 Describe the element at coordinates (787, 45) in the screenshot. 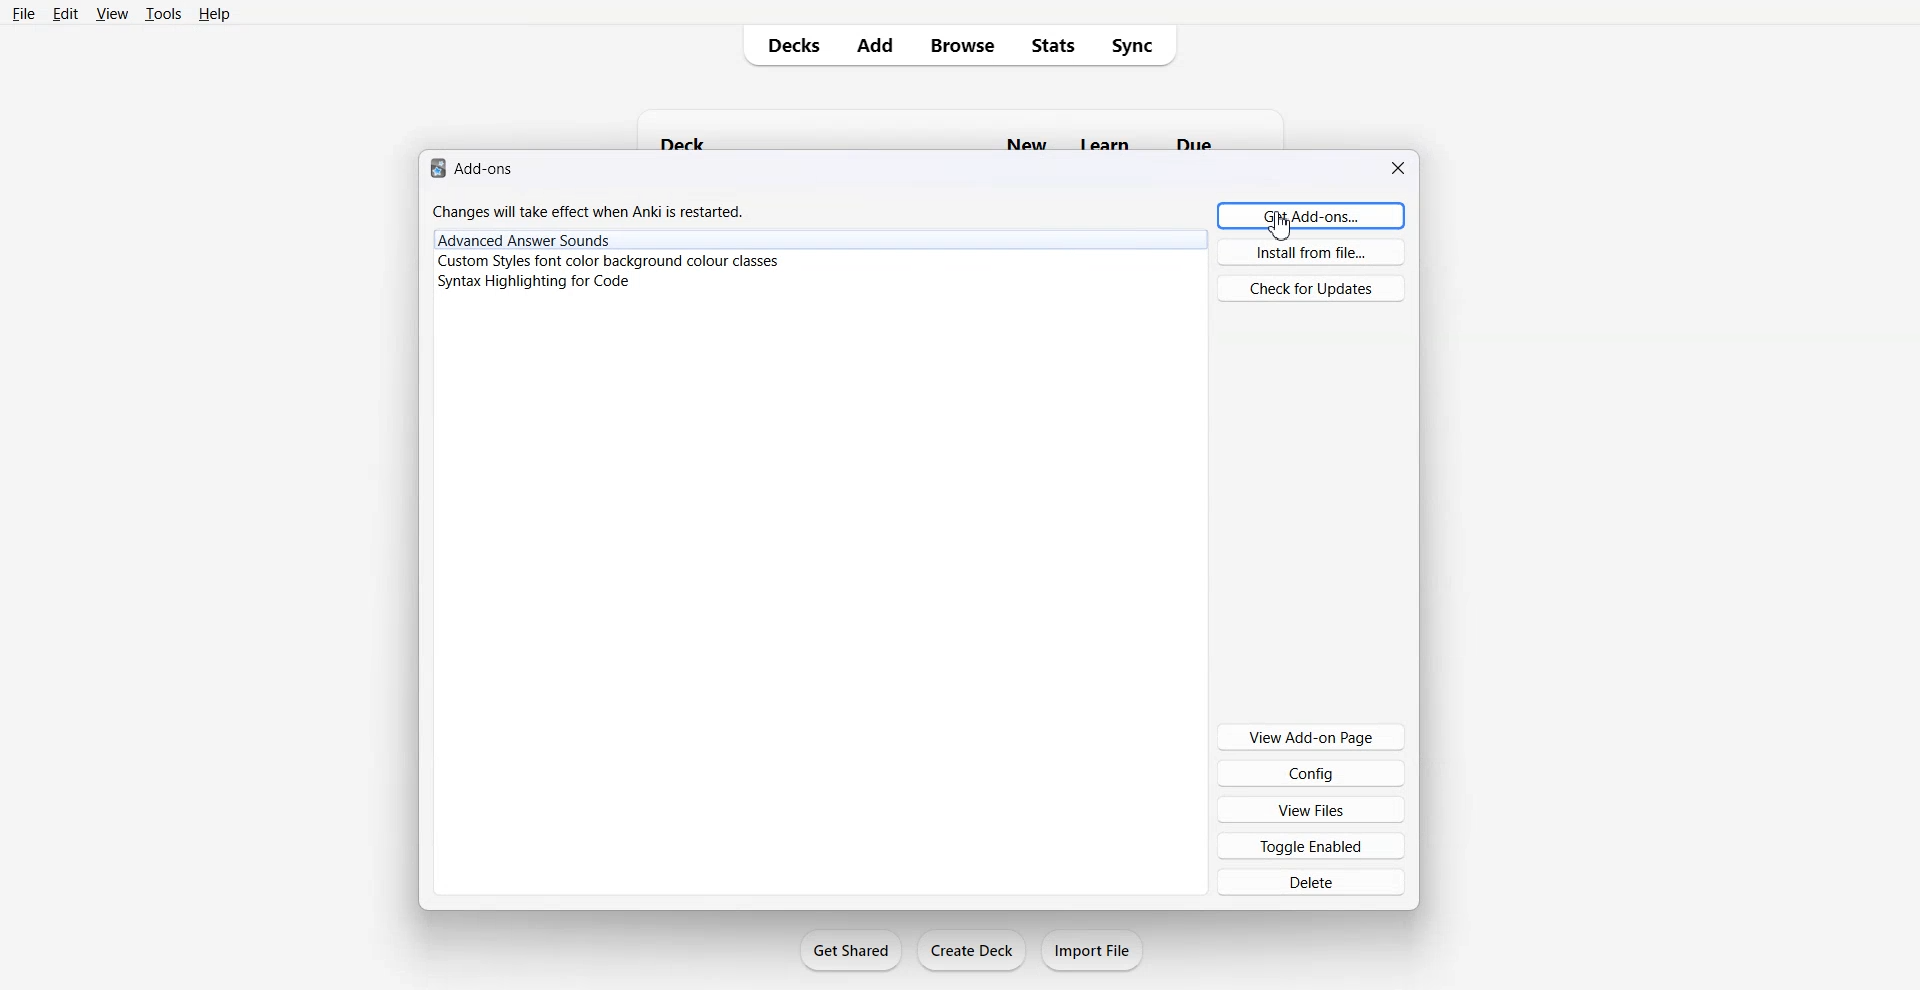

I see `Decks` at that location.